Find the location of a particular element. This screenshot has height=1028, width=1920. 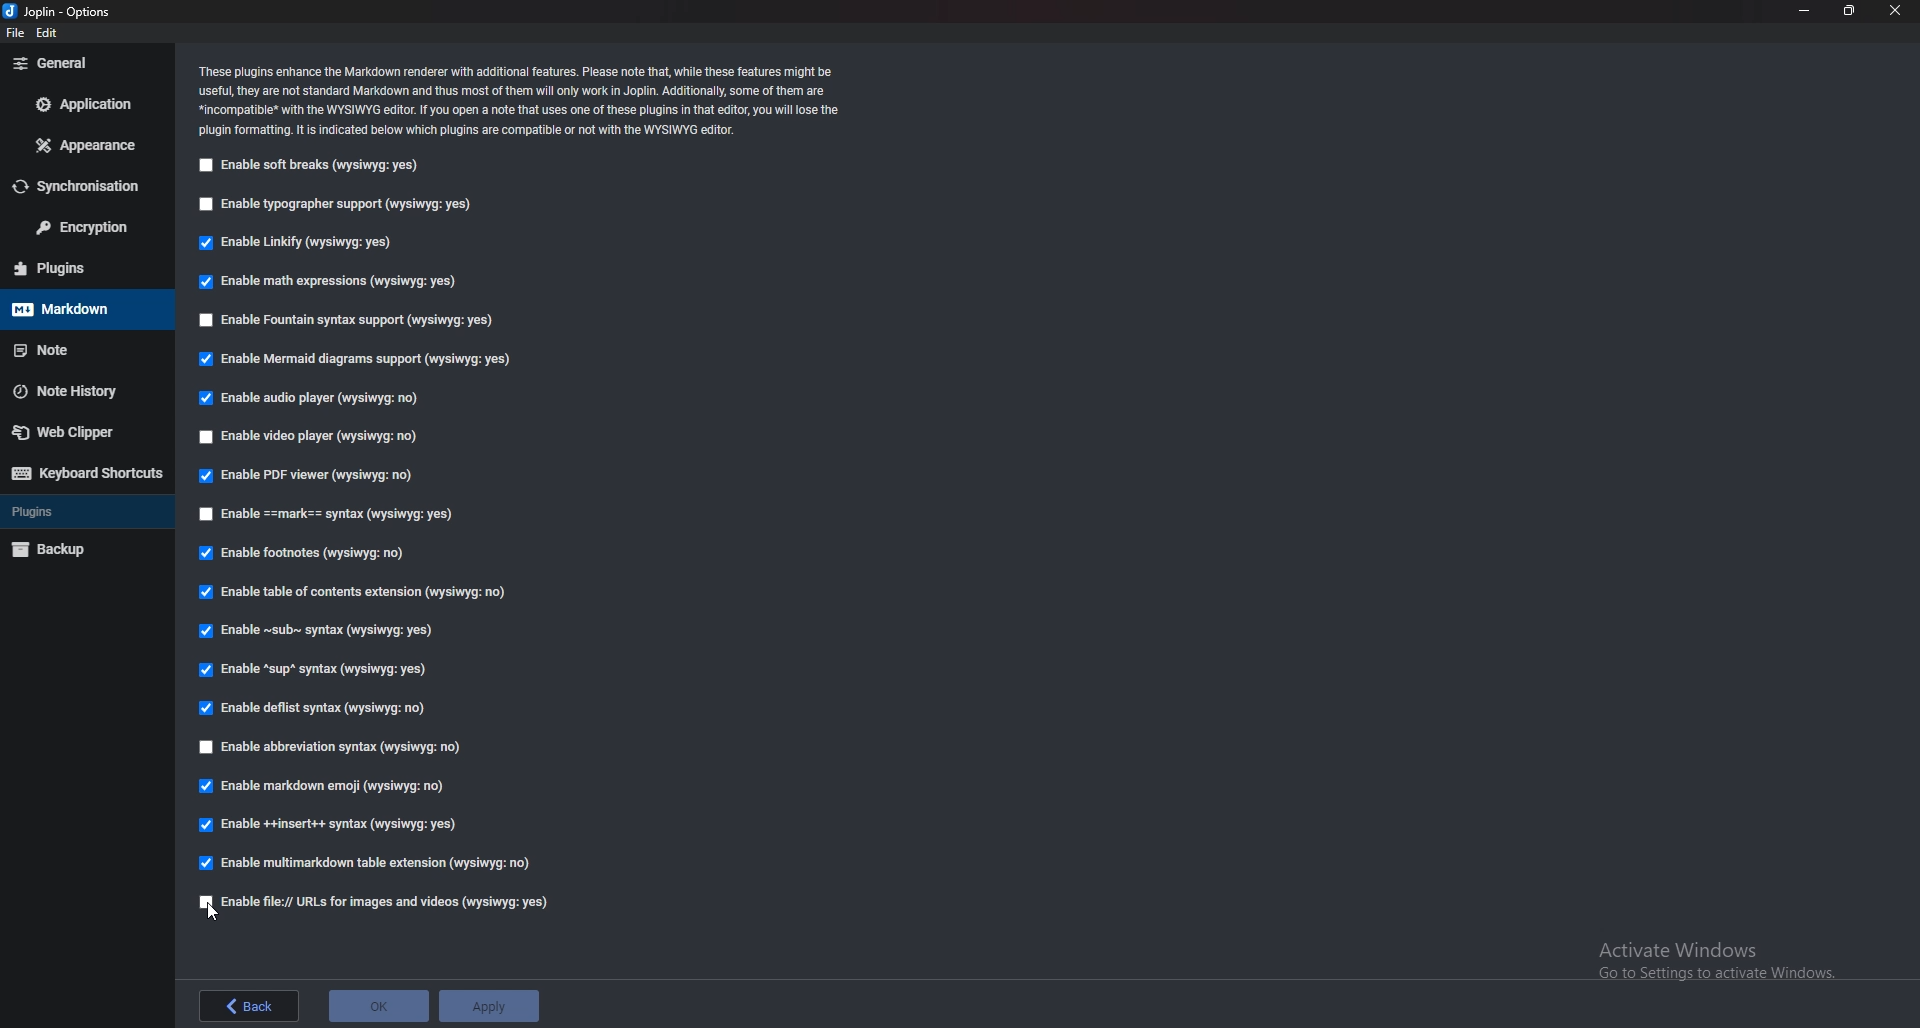

Enable insert syntax is located at coordinates (335, 823).